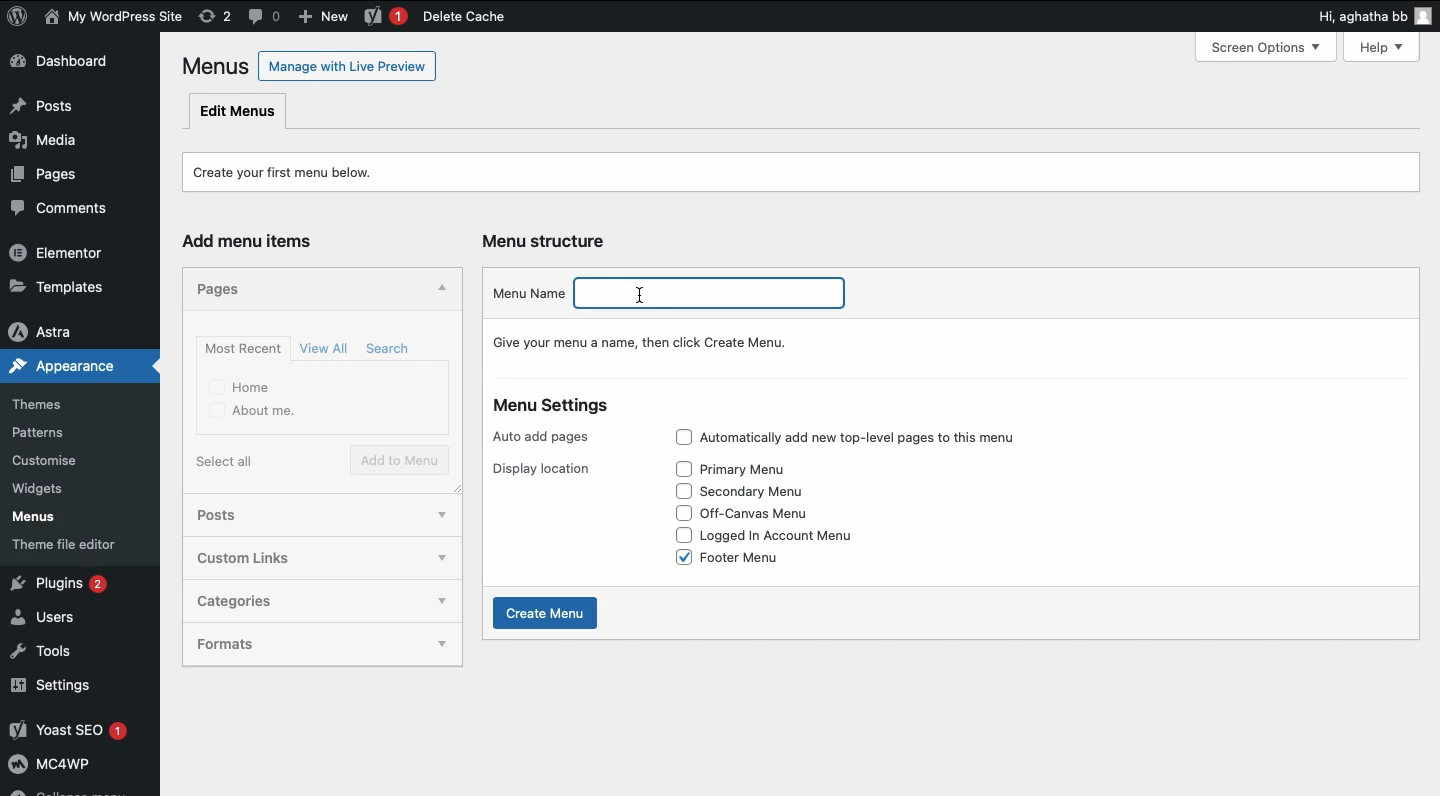  Describe the element at coordinates (54, 145) in the screenshot. I see `Media` at that location.